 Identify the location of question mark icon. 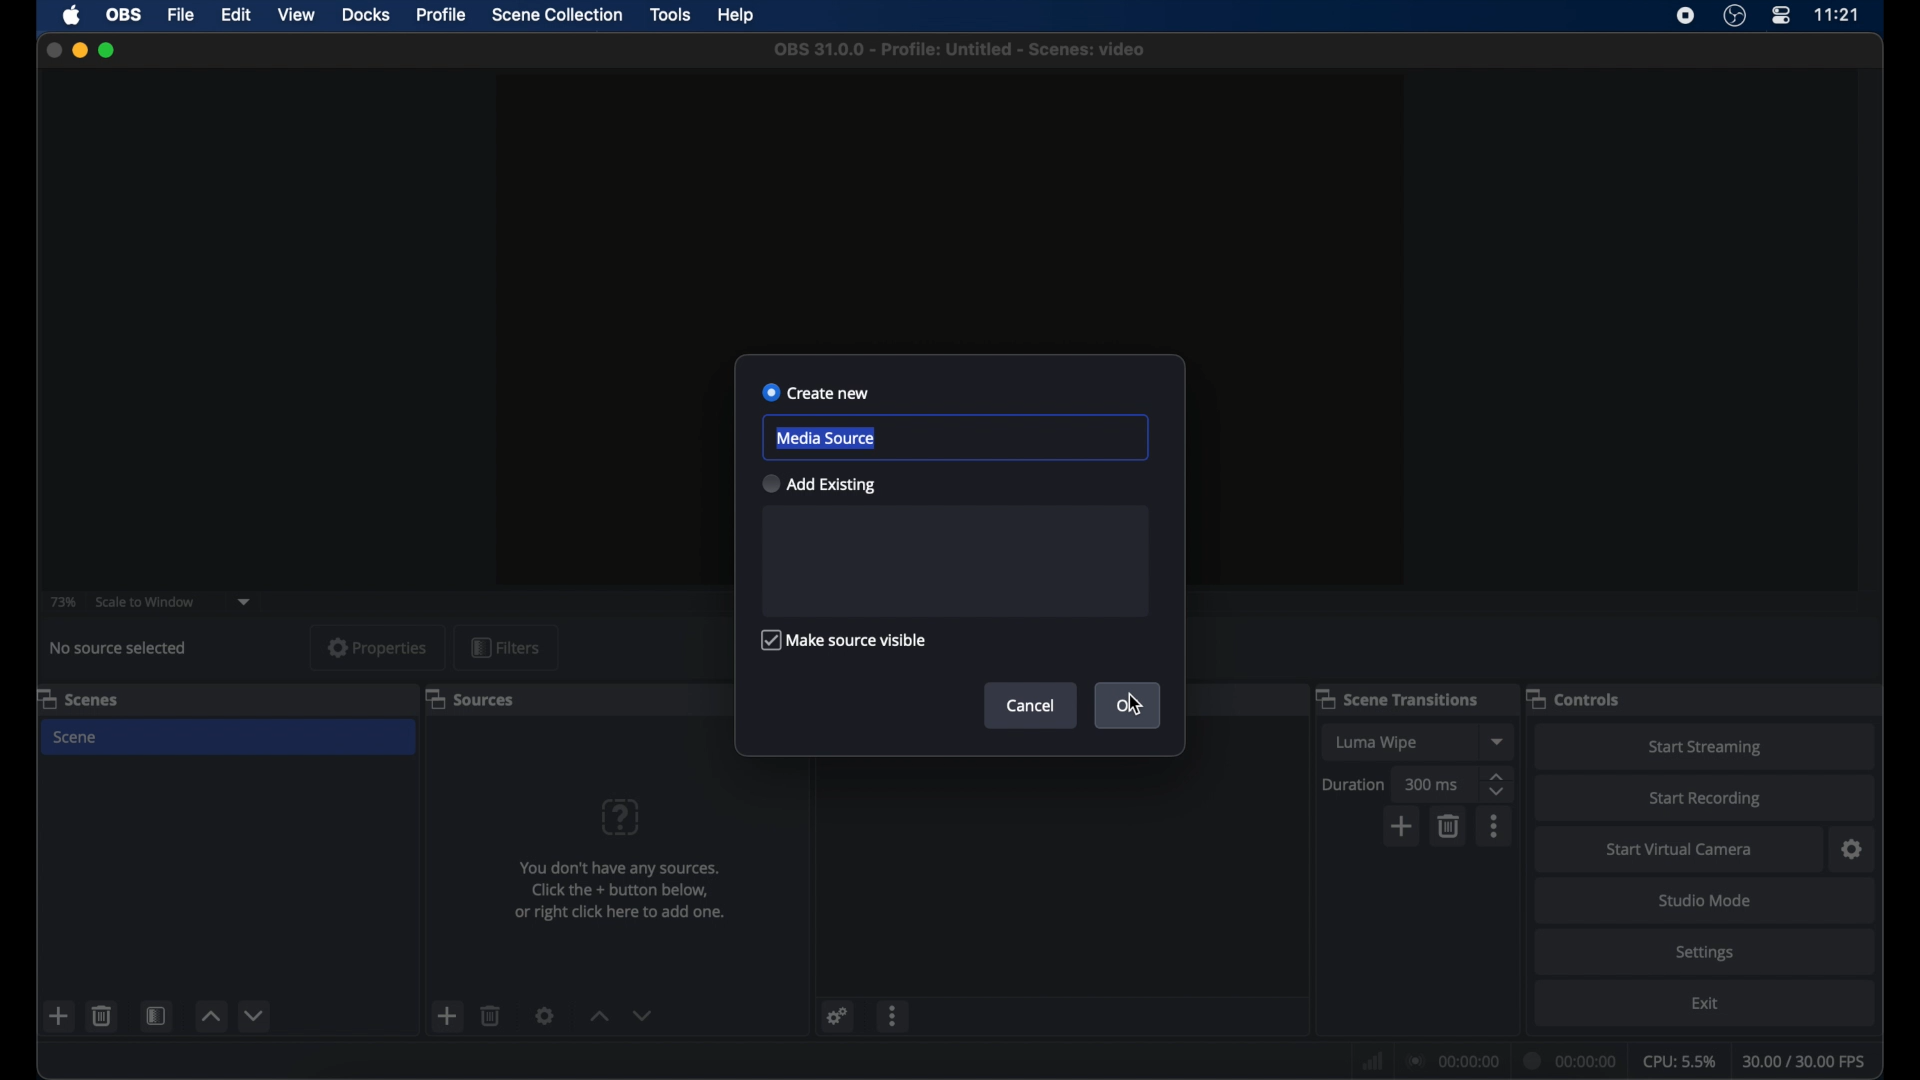
(620, 817).